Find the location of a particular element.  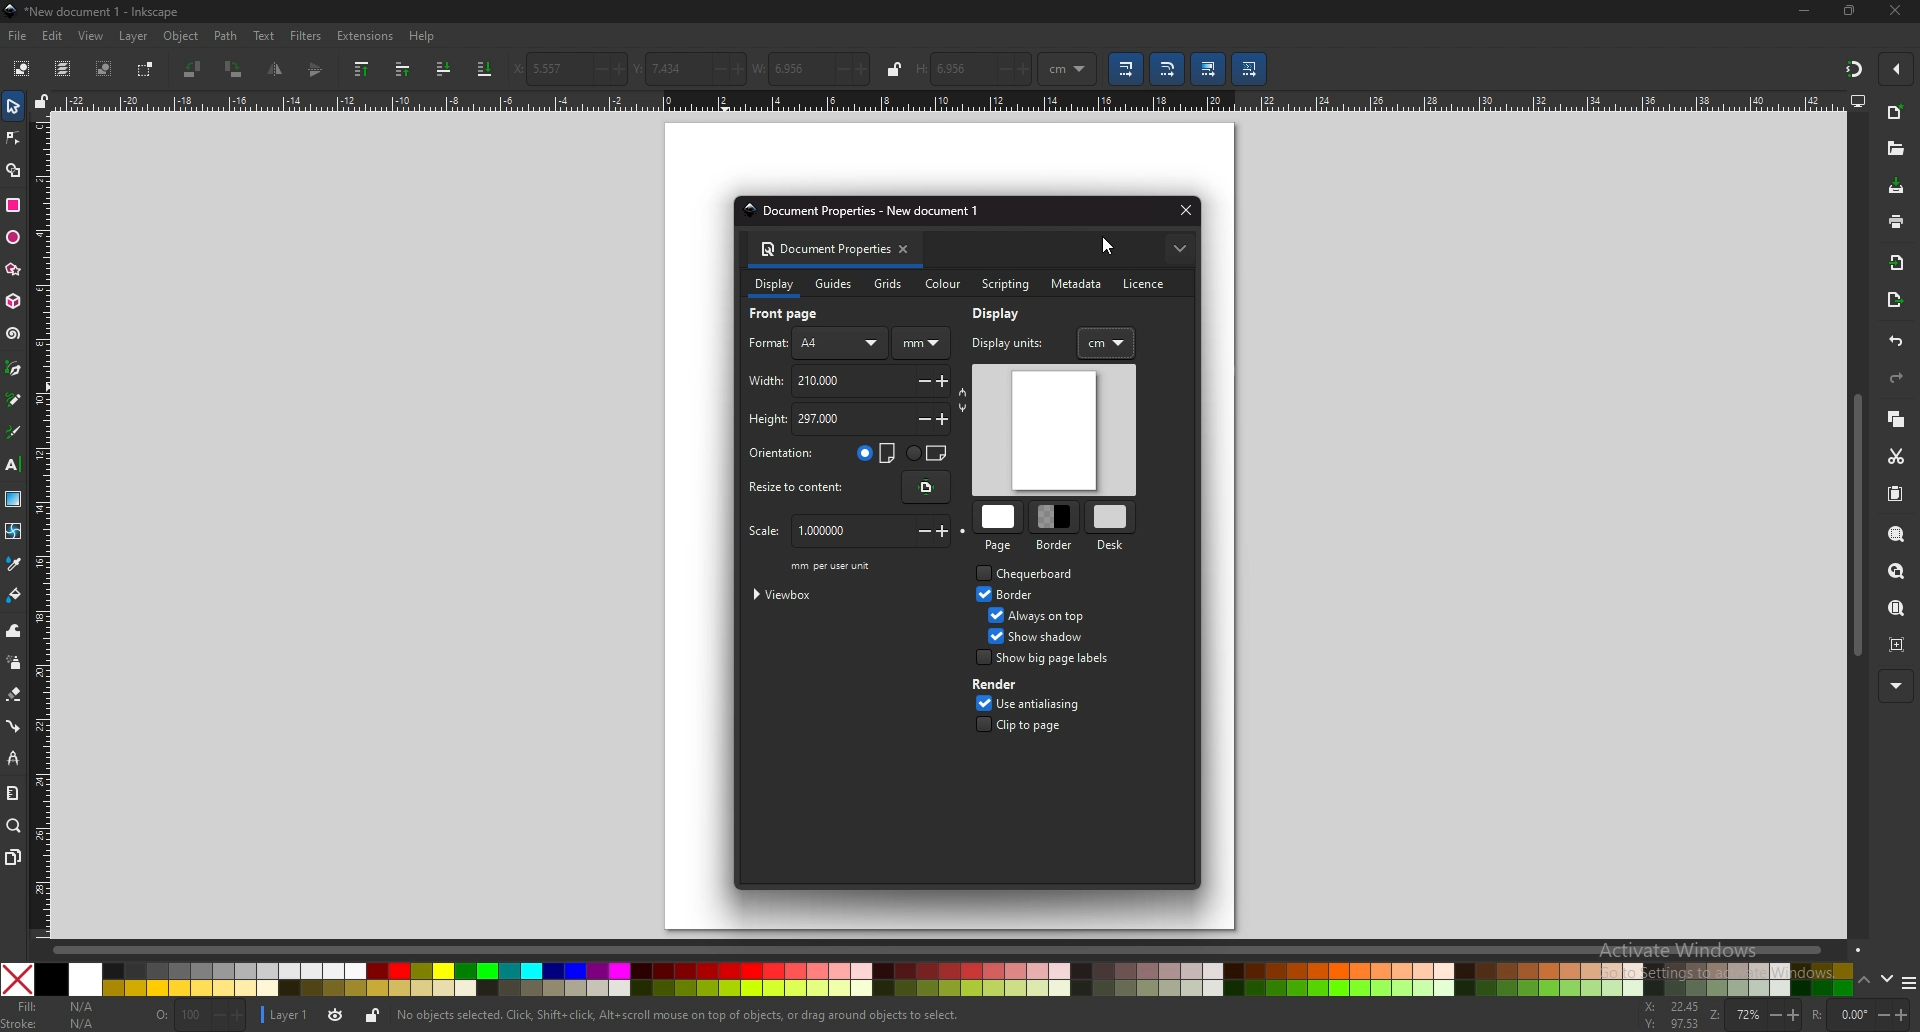

page preview is located at coordinates (1053, 429).